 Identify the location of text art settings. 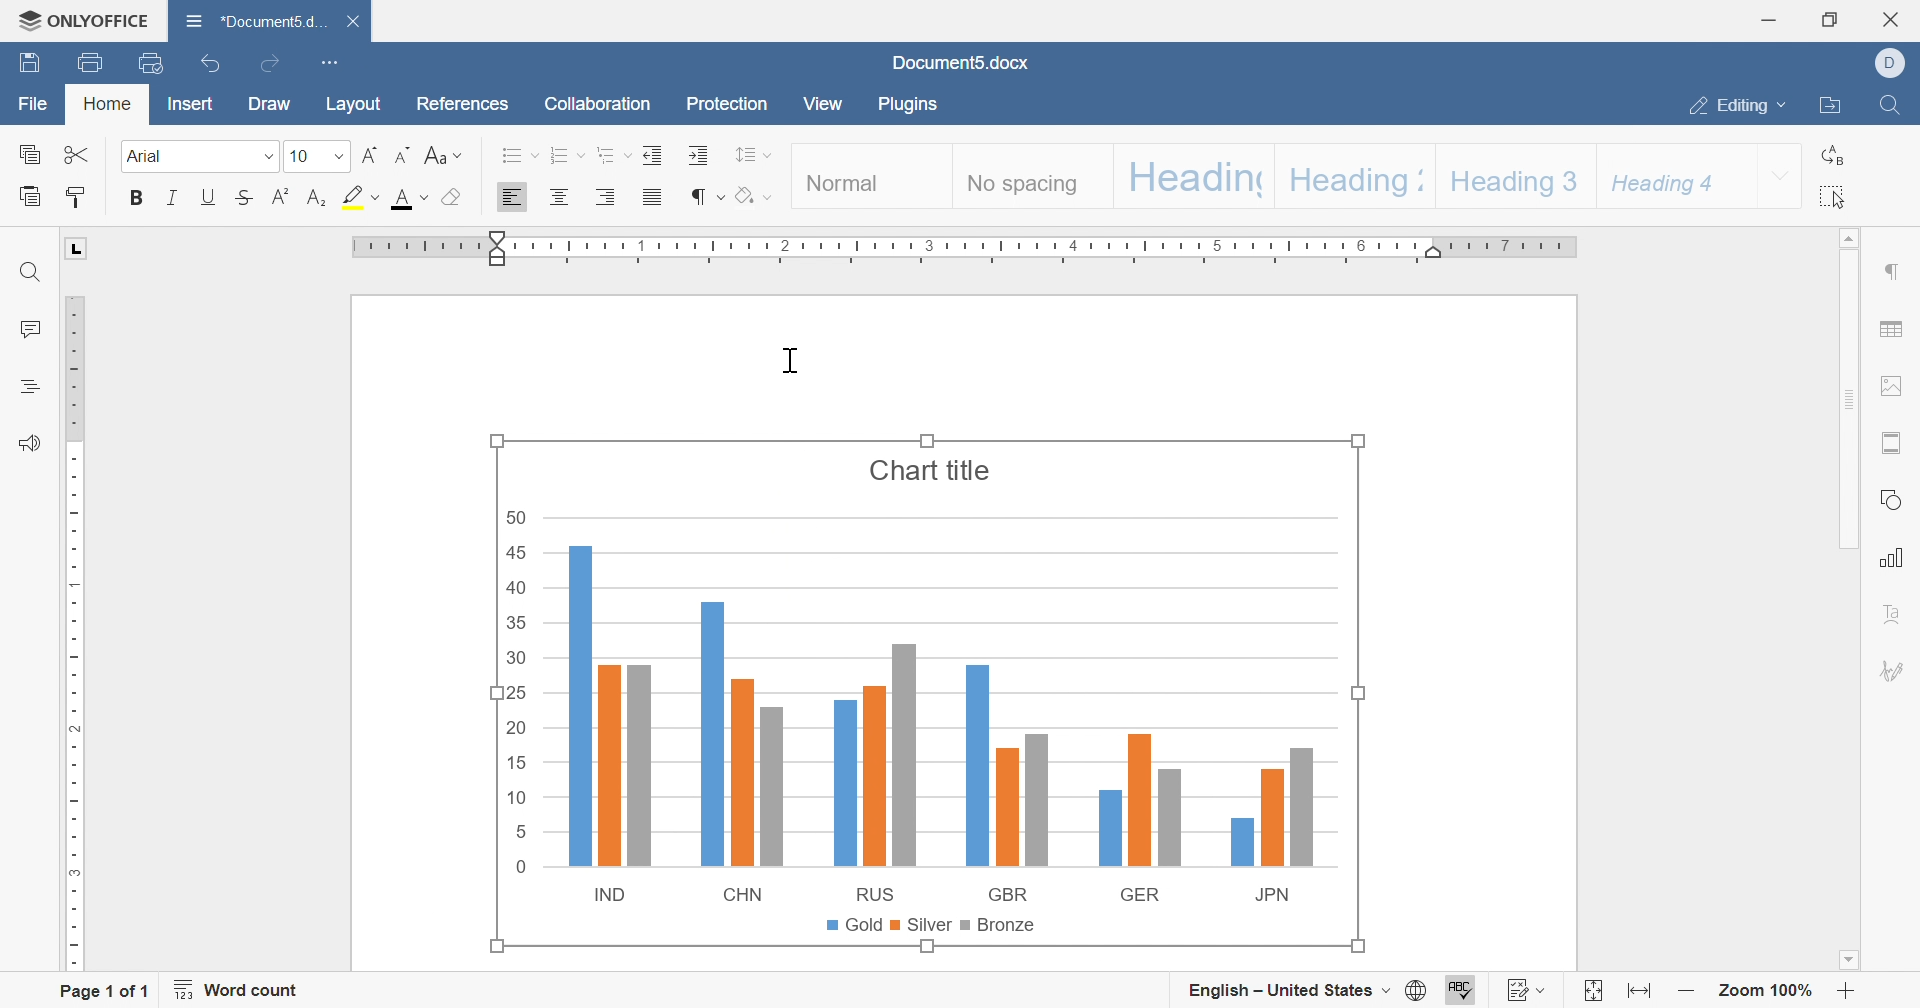
(1891, 613).